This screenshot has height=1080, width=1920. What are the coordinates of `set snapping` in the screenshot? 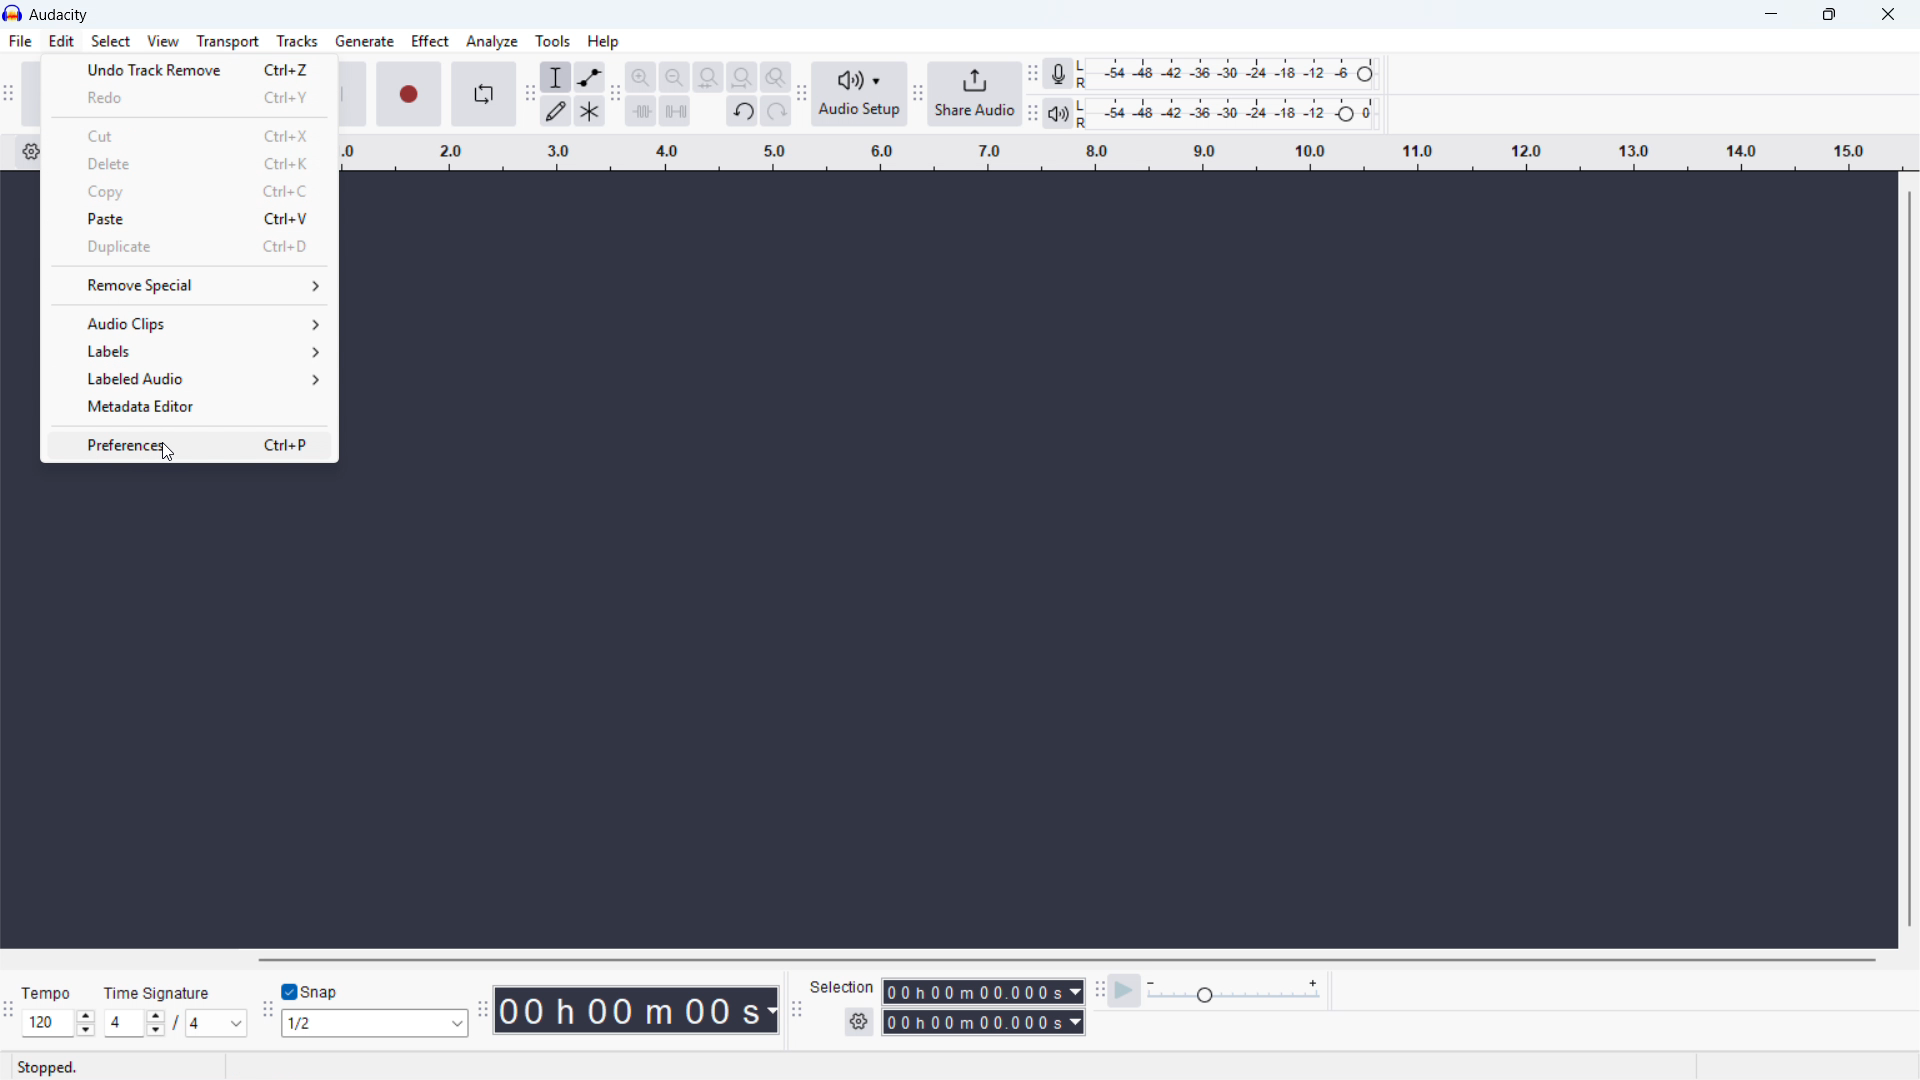 It's located at (373, 1023).